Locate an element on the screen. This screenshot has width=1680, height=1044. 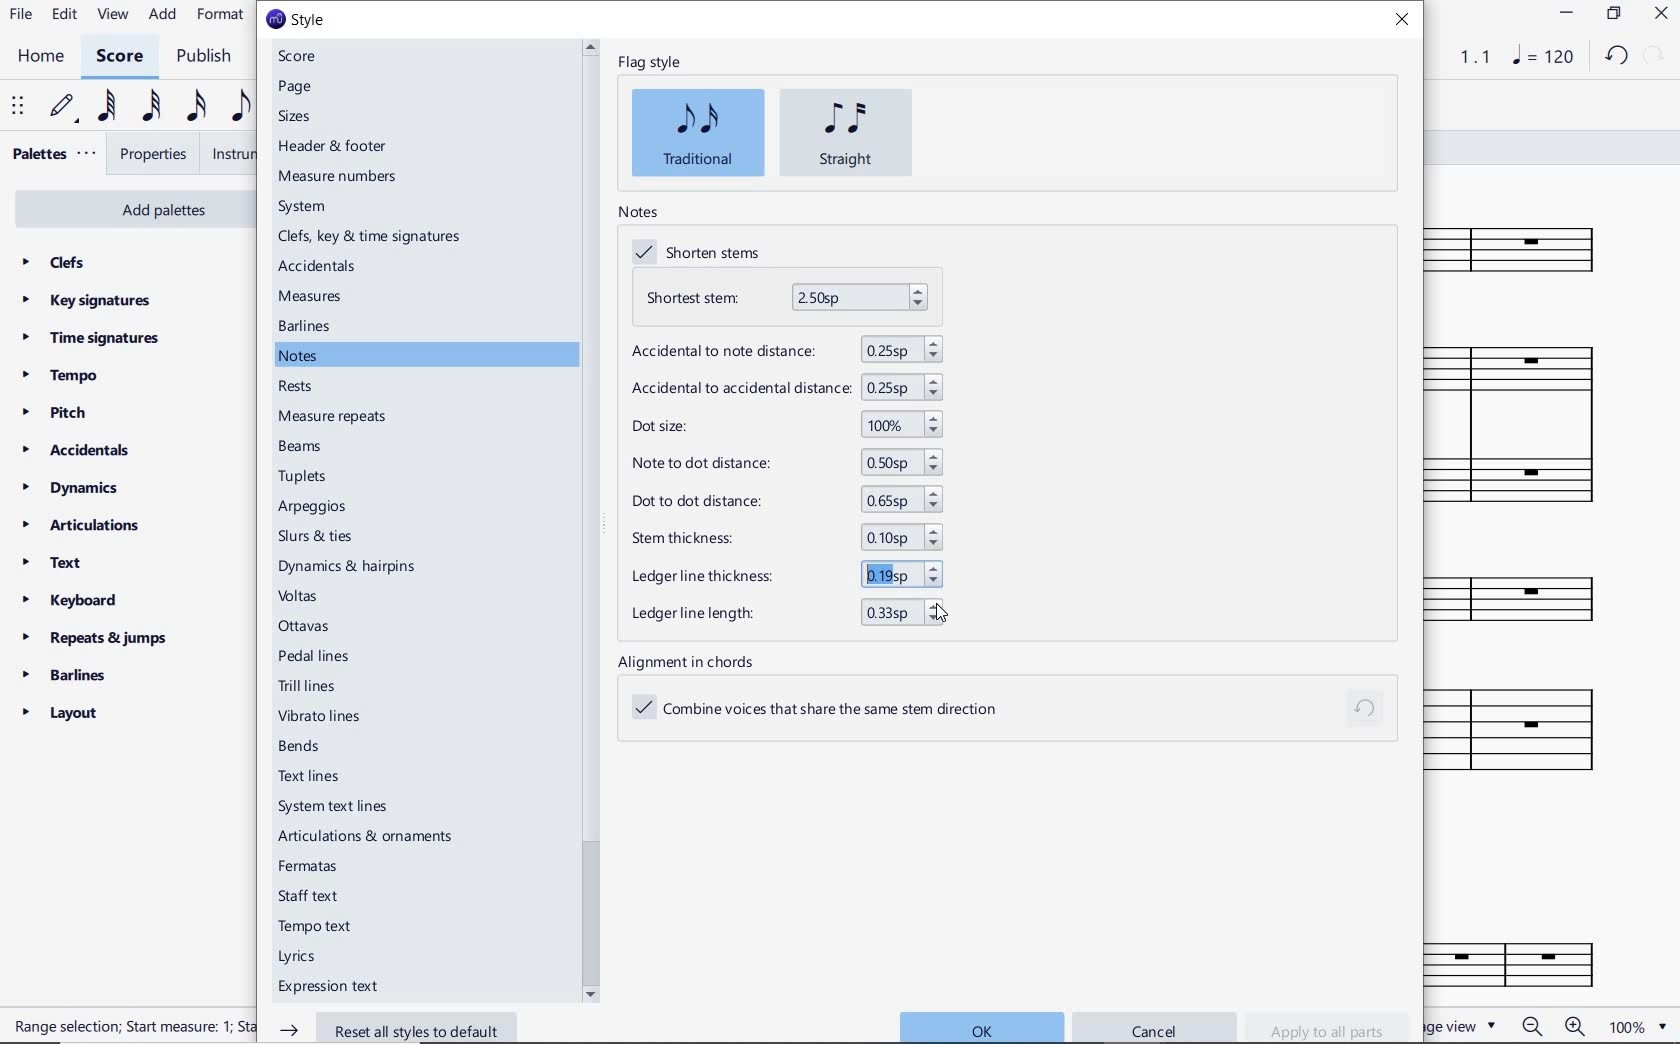
page is located at coordinates (294, 88).